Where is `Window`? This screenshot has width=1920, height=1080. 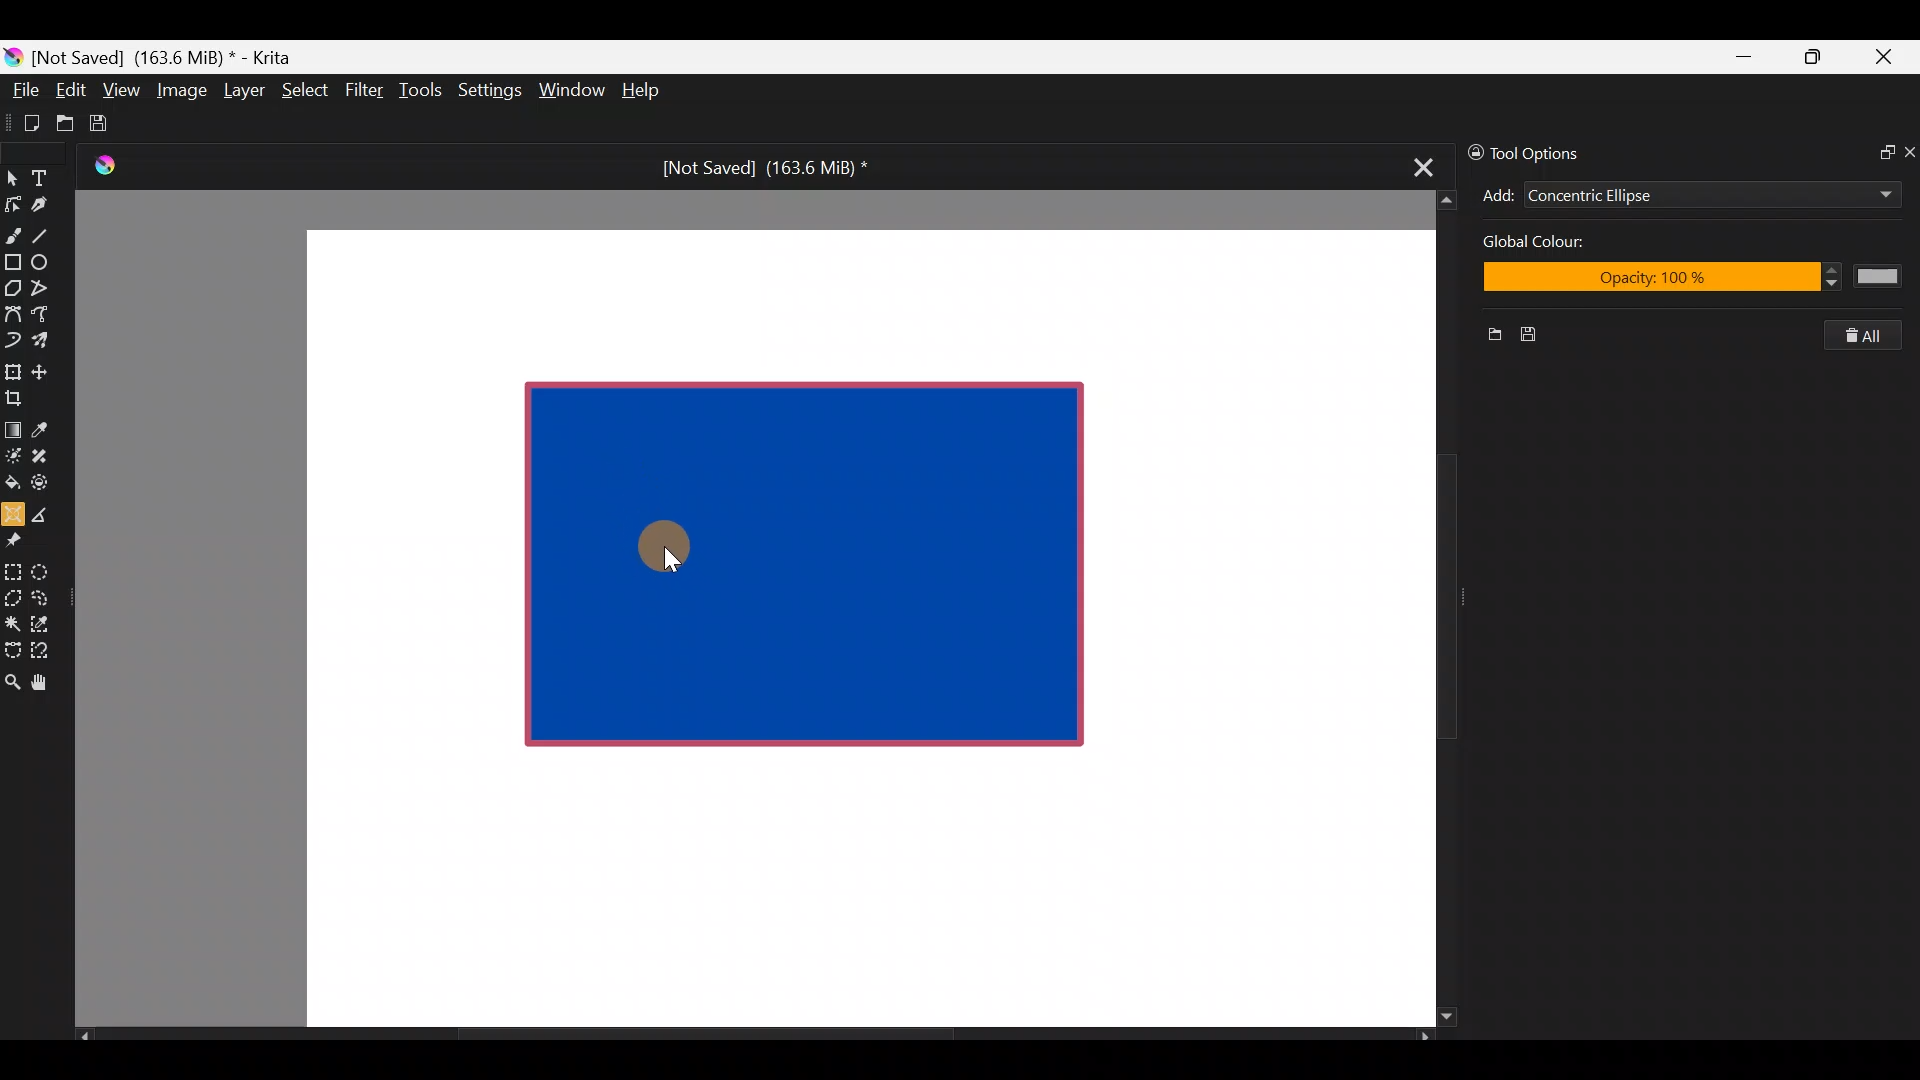 Window is located at coordinates (571, 92).